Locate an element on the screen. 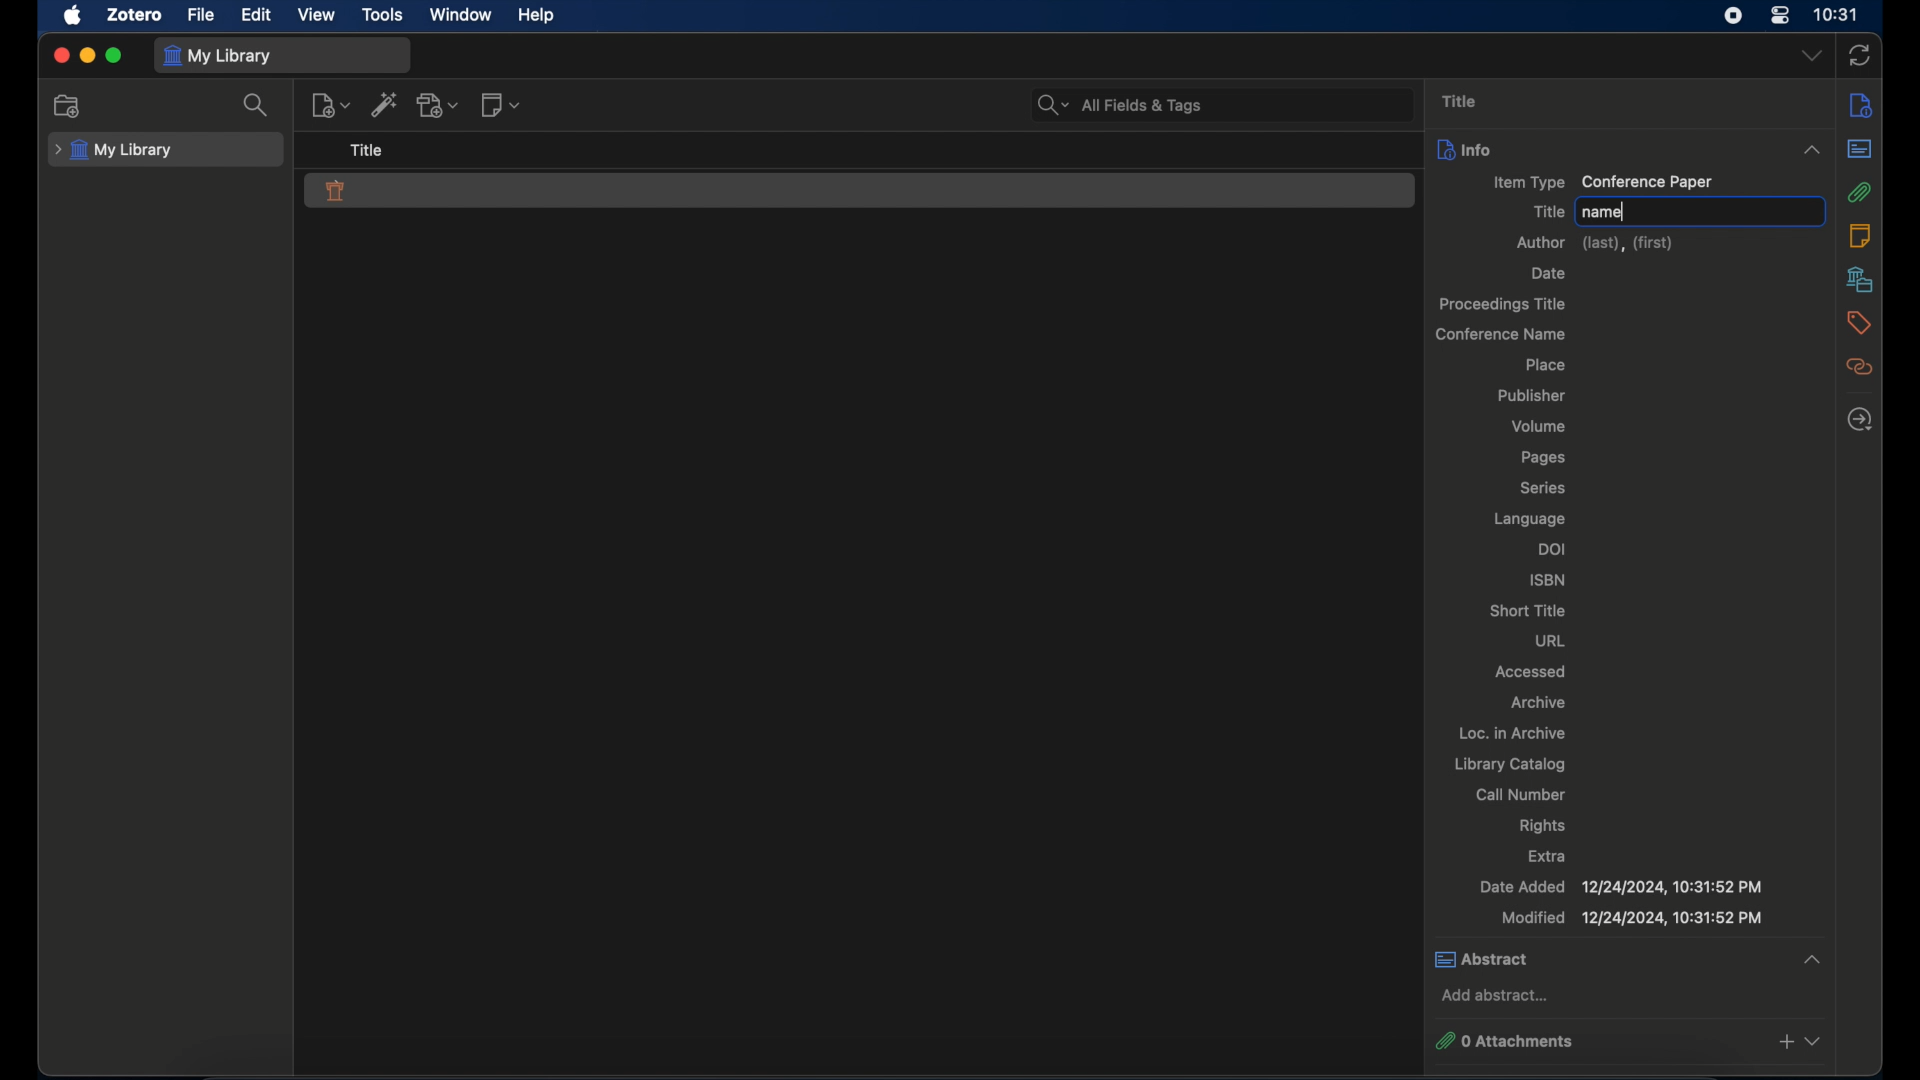  abstract is located at coordinates (1631, 959).